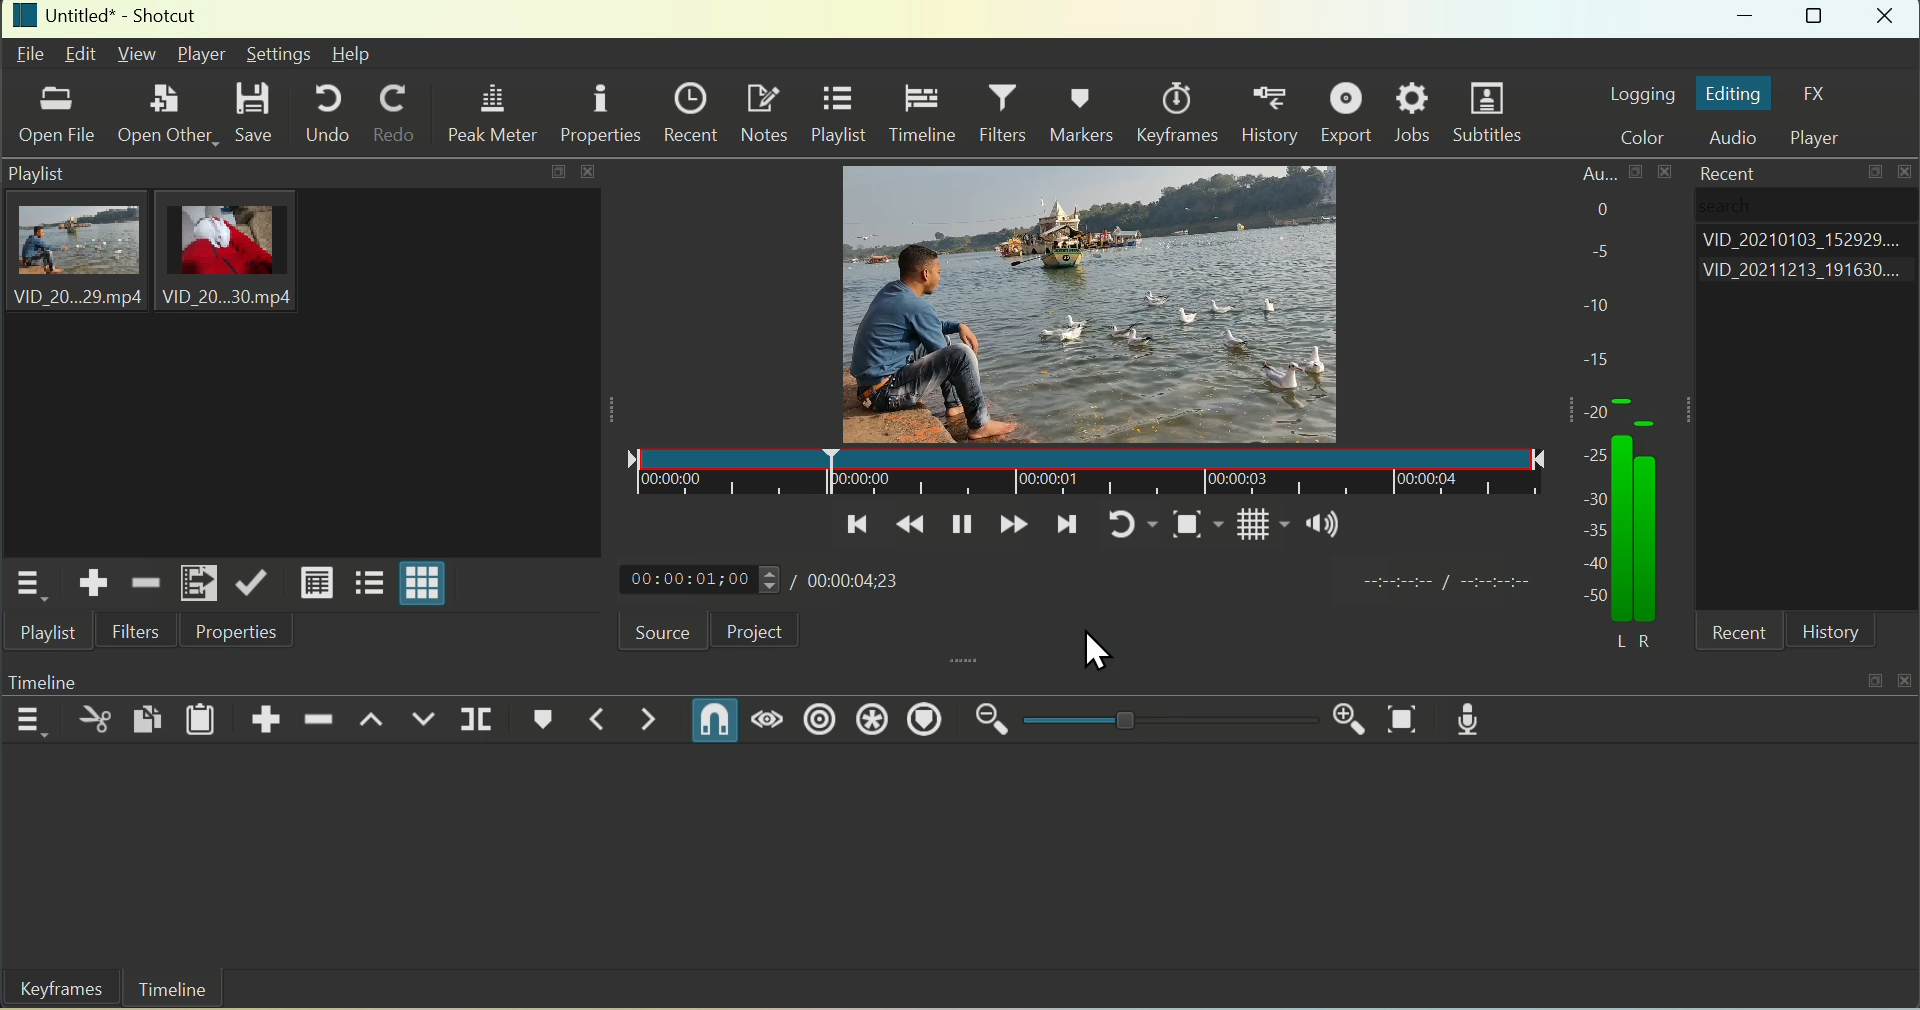 Image resolution: width=1920 pixels, height=1010 pixels. I want to click on Peak Meter, so click(497, 115).